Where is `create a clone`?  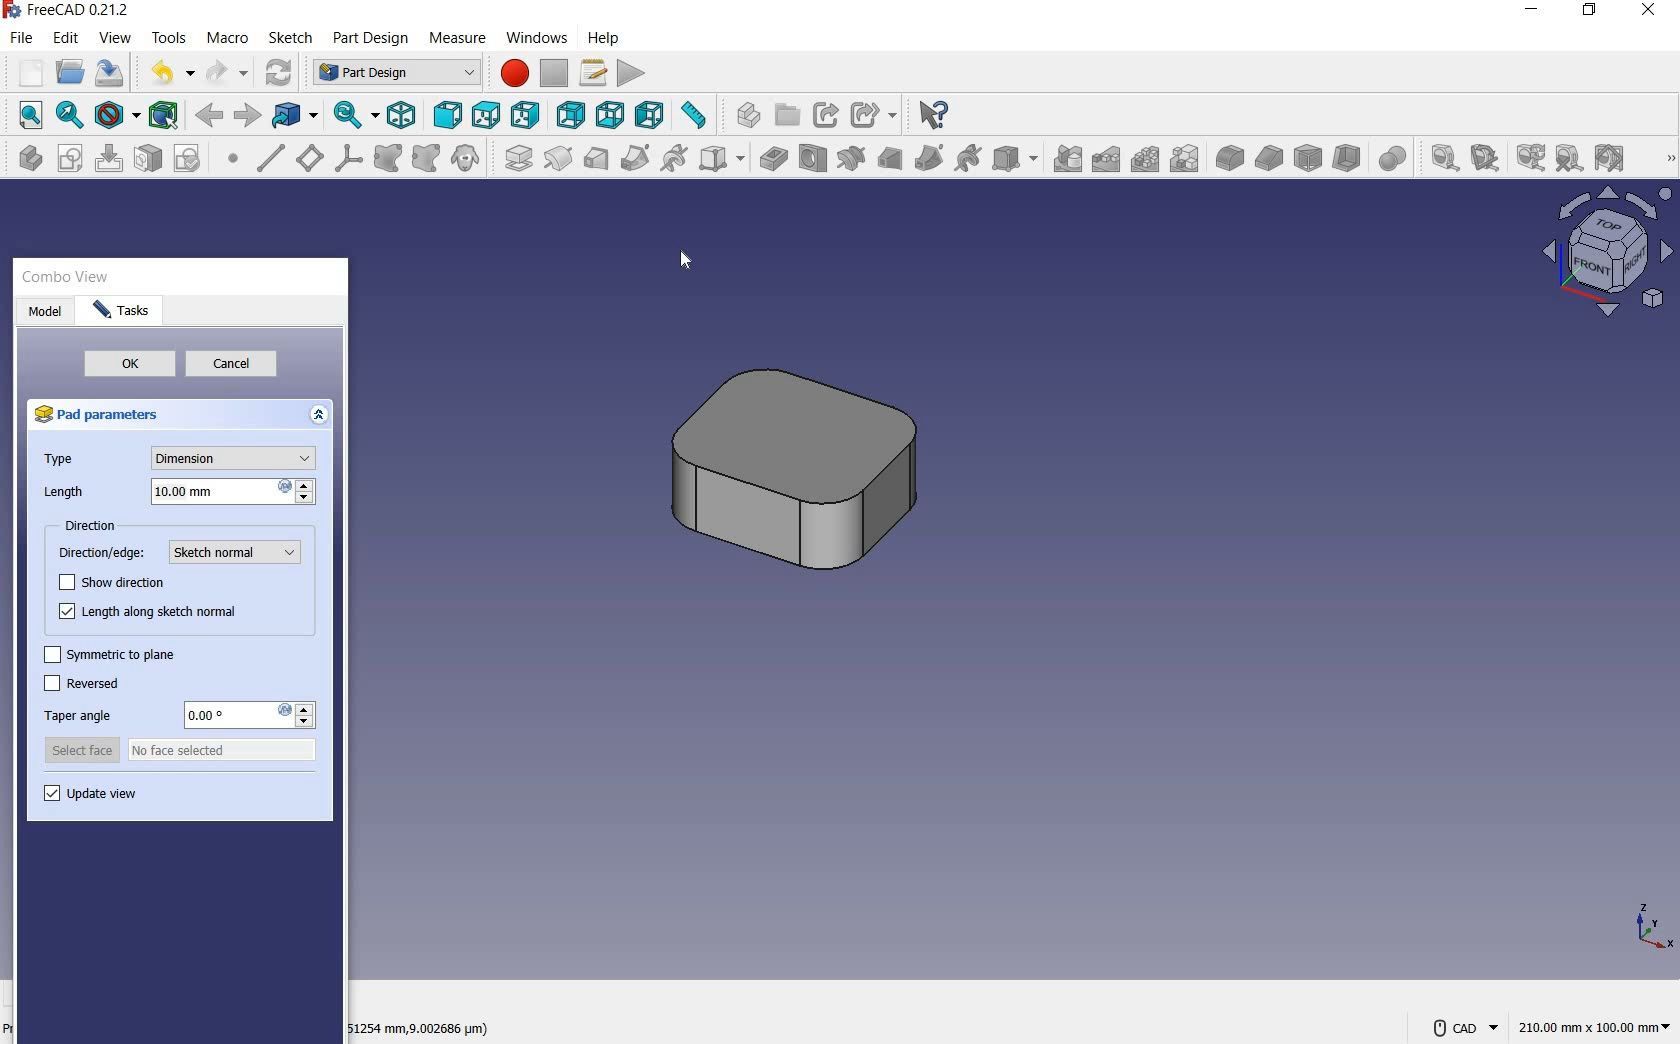 create a clone is located at coordinates (466, 158).